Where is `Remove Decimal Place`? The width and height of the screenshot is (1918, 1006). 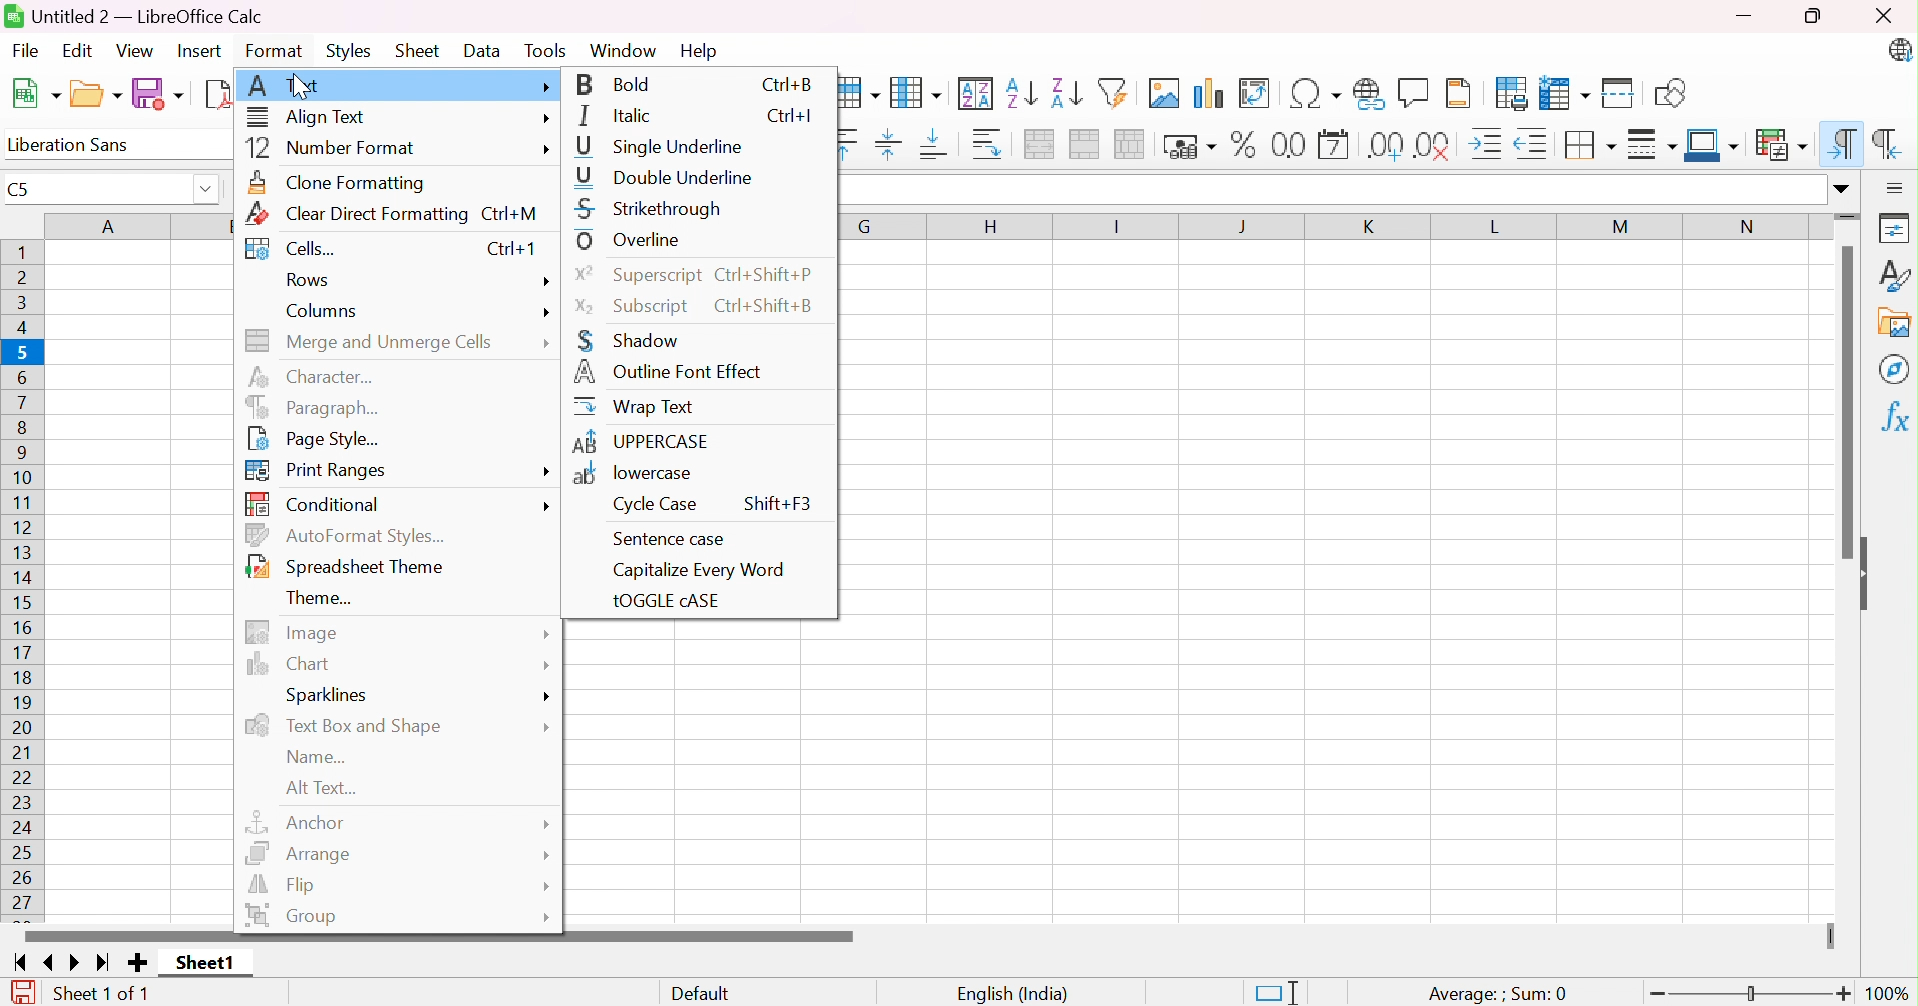
Remove Decimal Place is located at coordinates (1433, 146).